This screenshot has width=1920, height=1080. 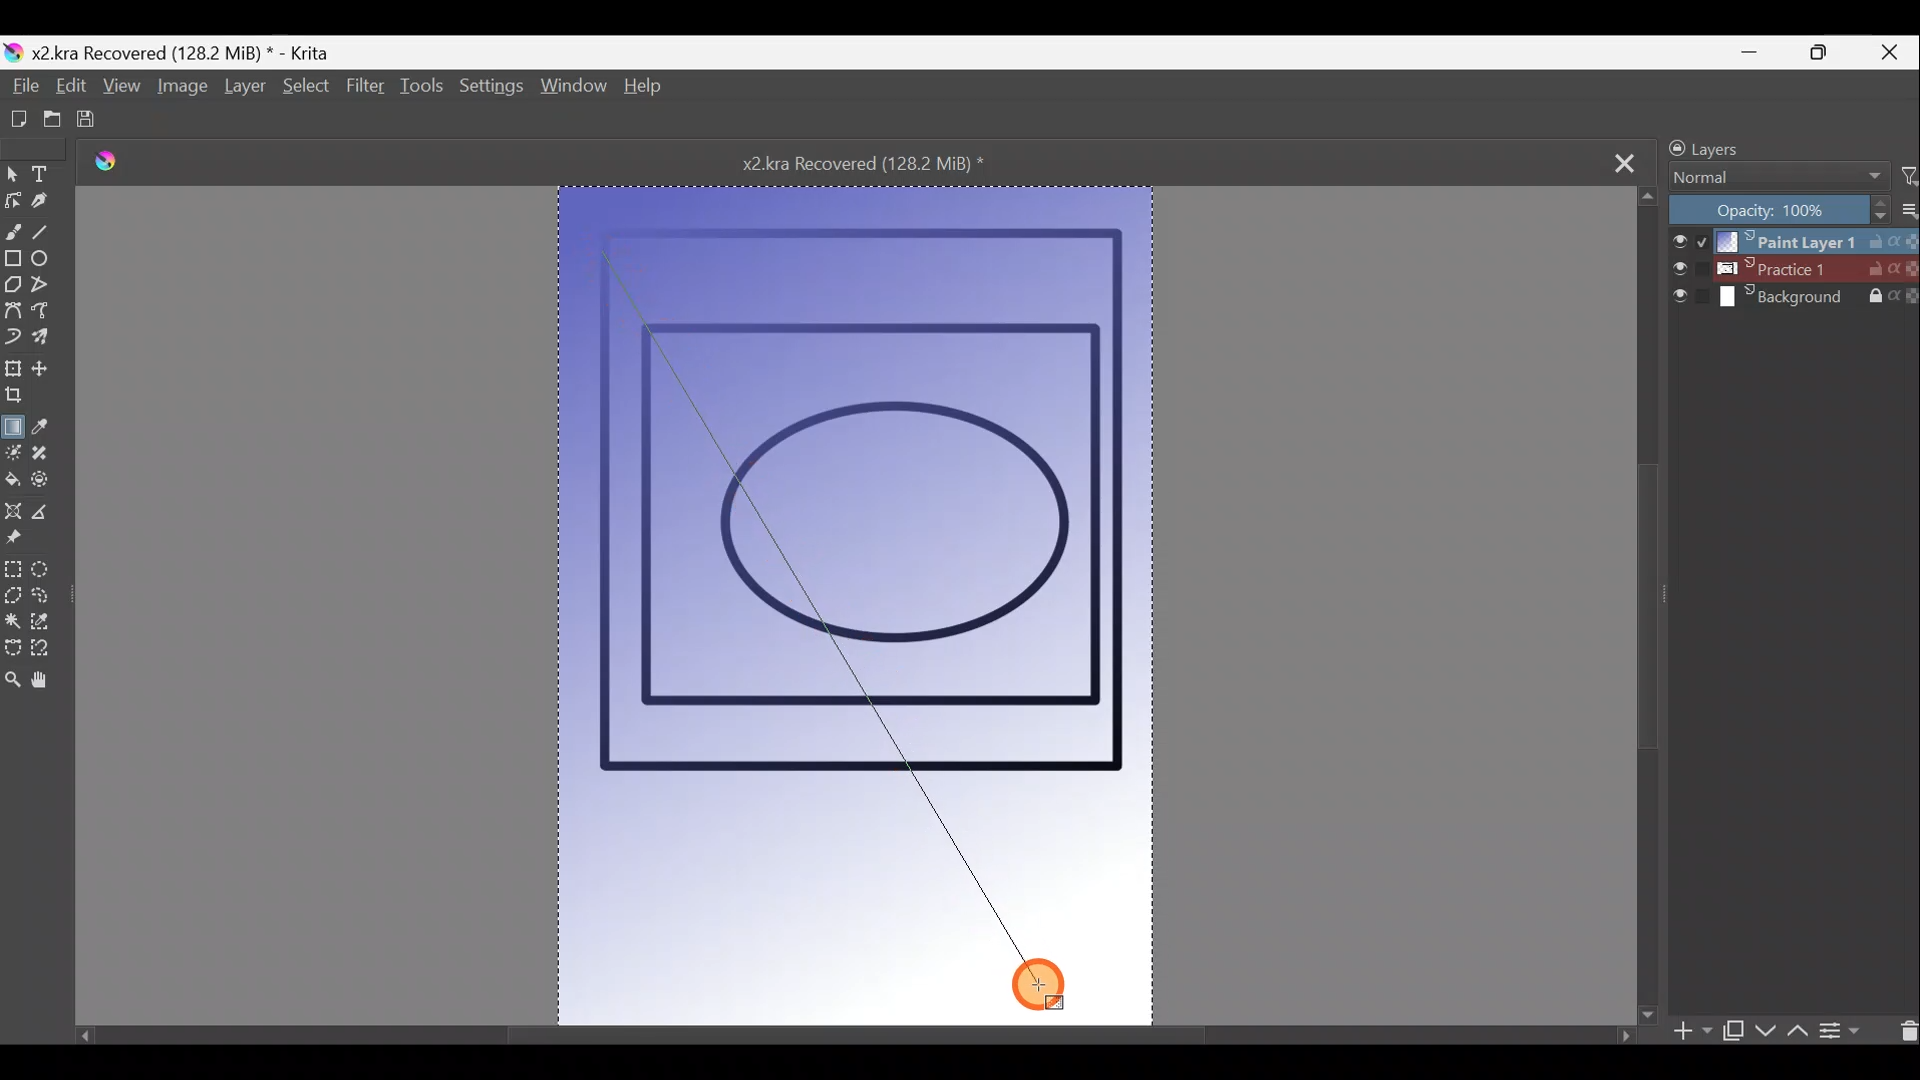 I want to click on Rectangle tool, so click(x=12, y=261).